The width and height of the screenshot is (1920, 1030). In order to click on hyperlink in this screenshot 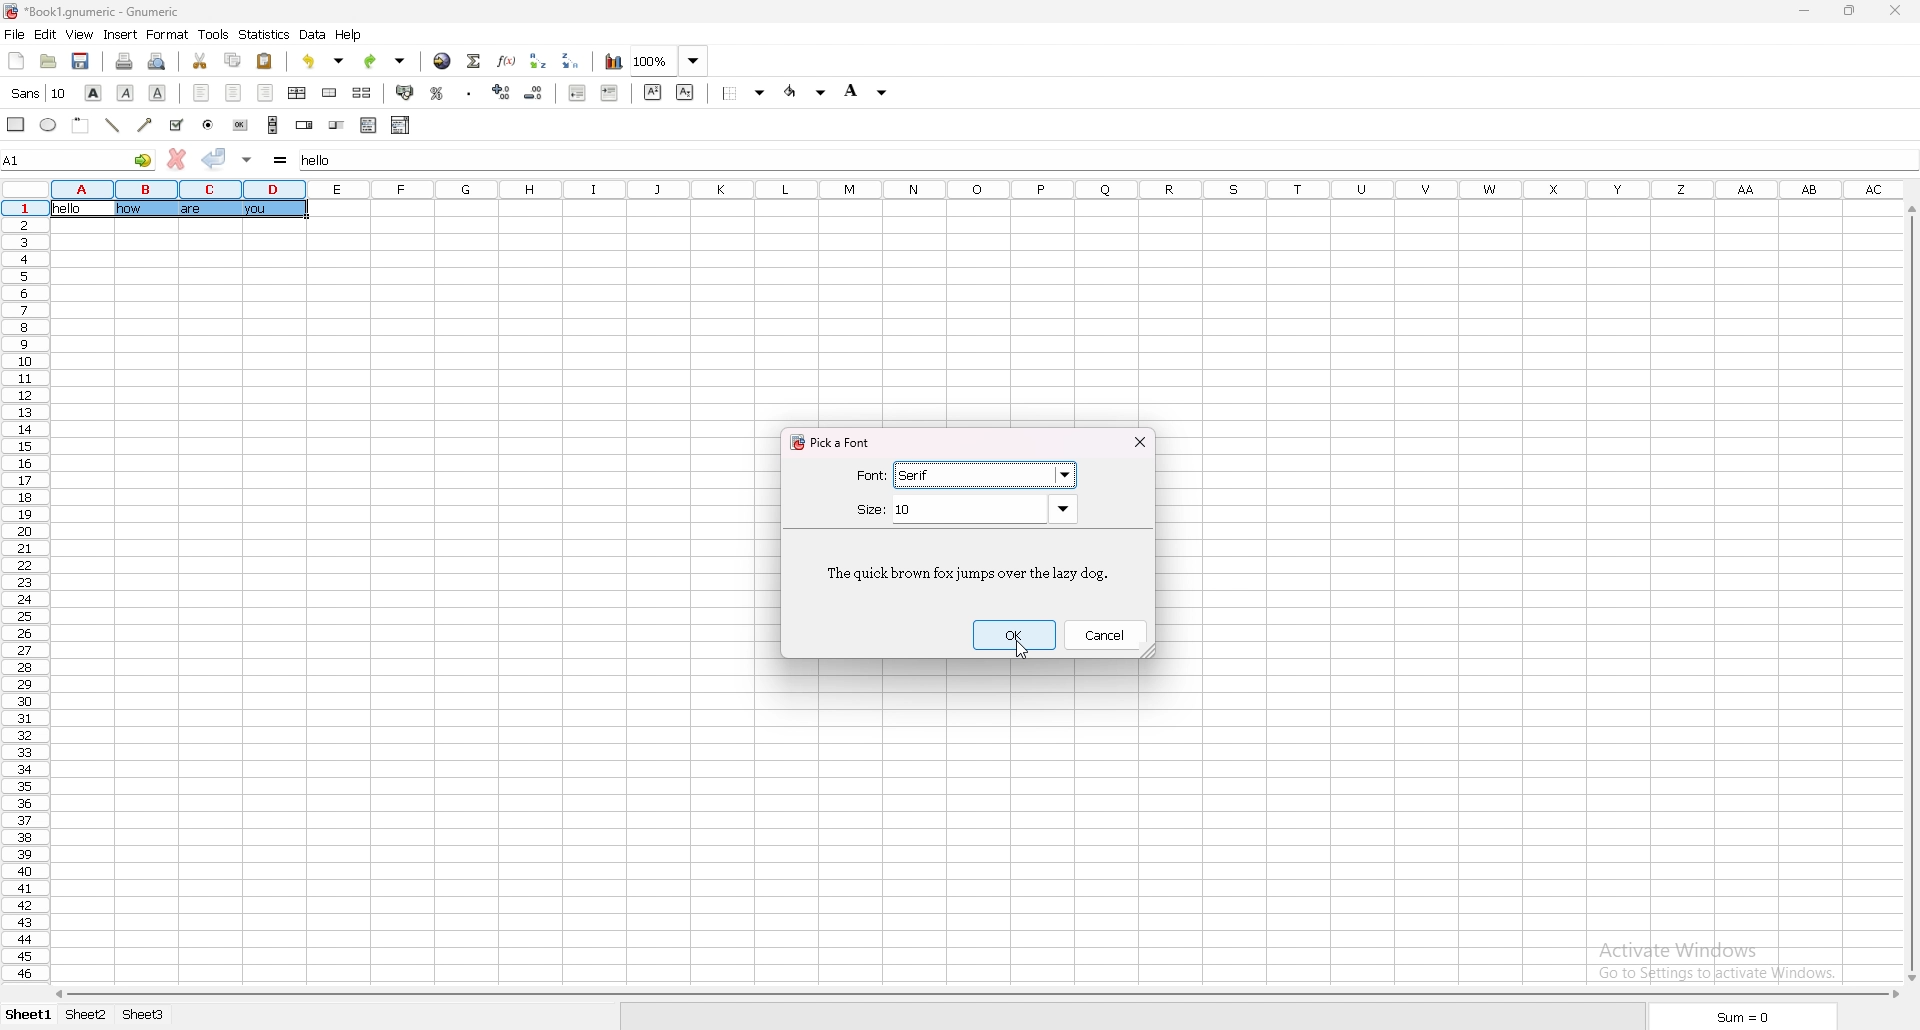, I will do `click(443, 60)`.